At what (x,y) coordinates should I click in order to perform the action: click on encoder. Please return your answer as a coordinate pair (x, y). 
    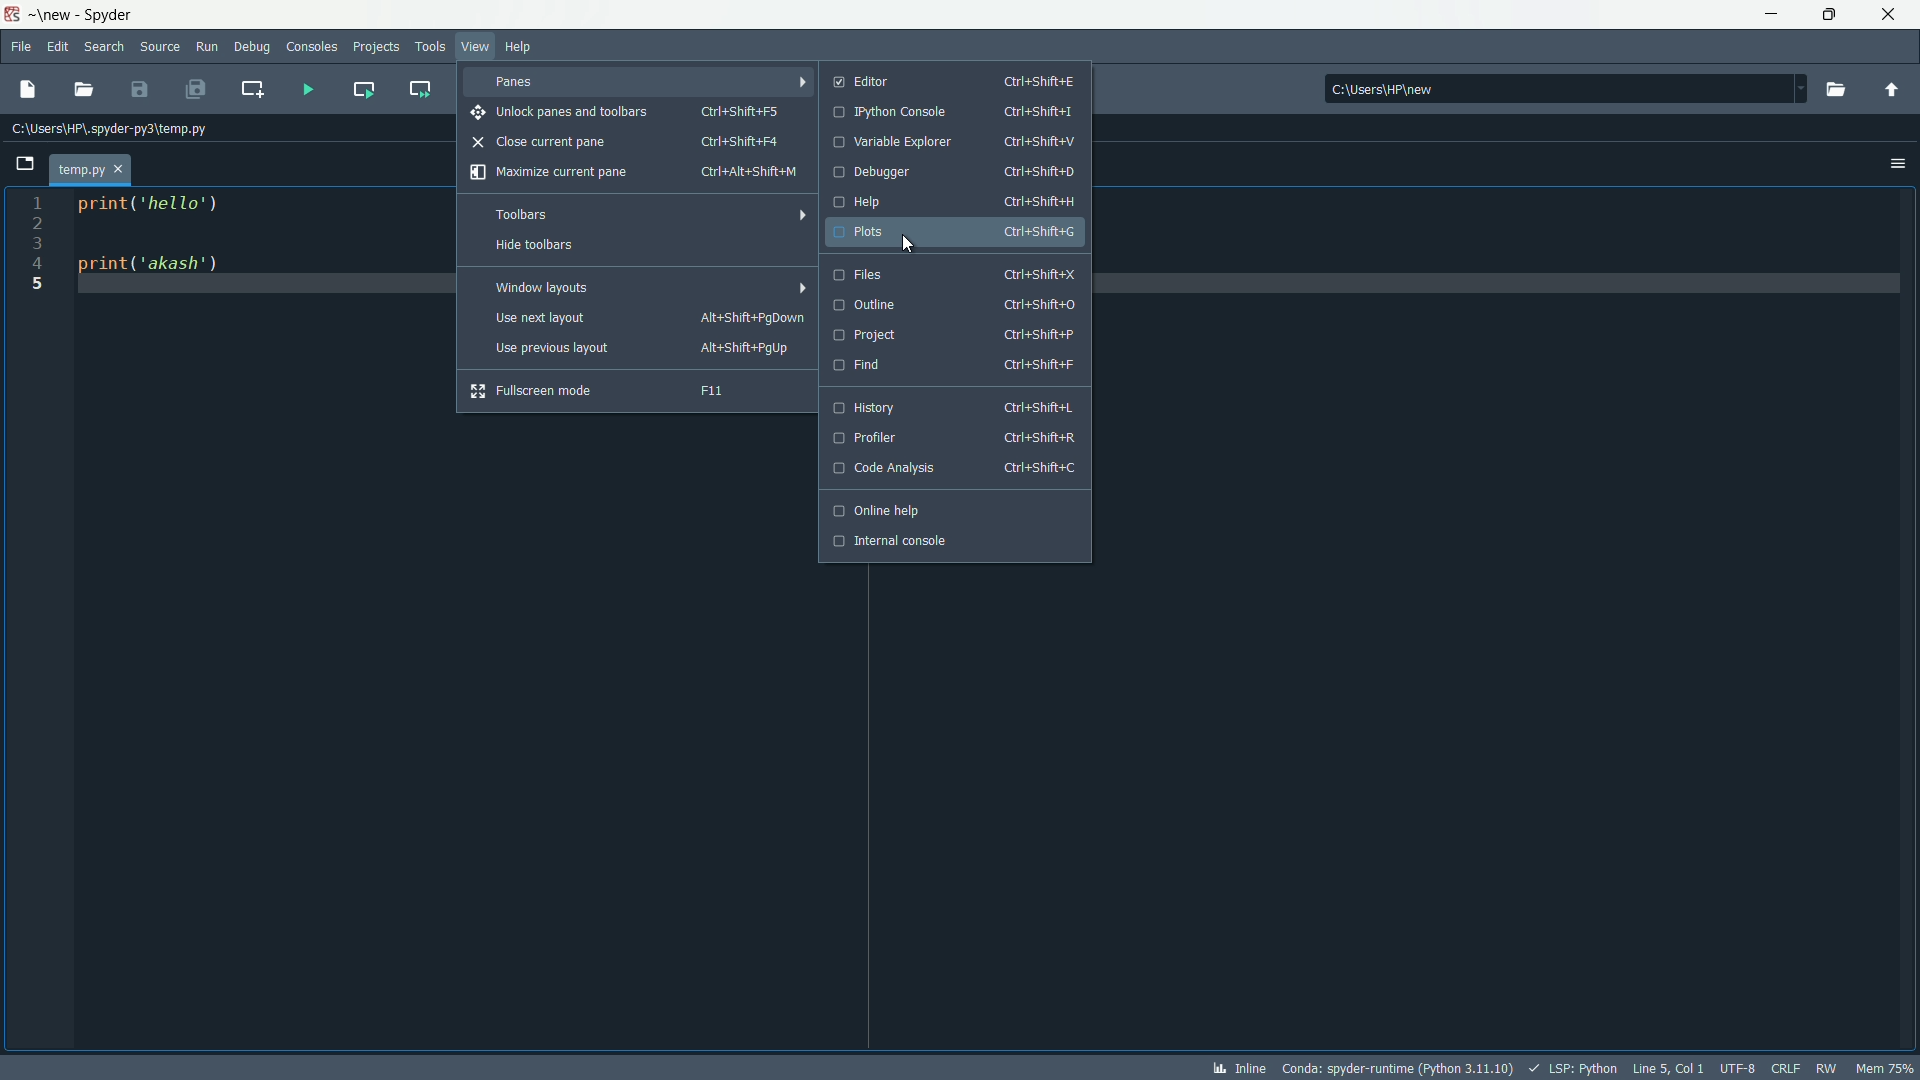
    Looking at the image, I should click on (1740, 1068).